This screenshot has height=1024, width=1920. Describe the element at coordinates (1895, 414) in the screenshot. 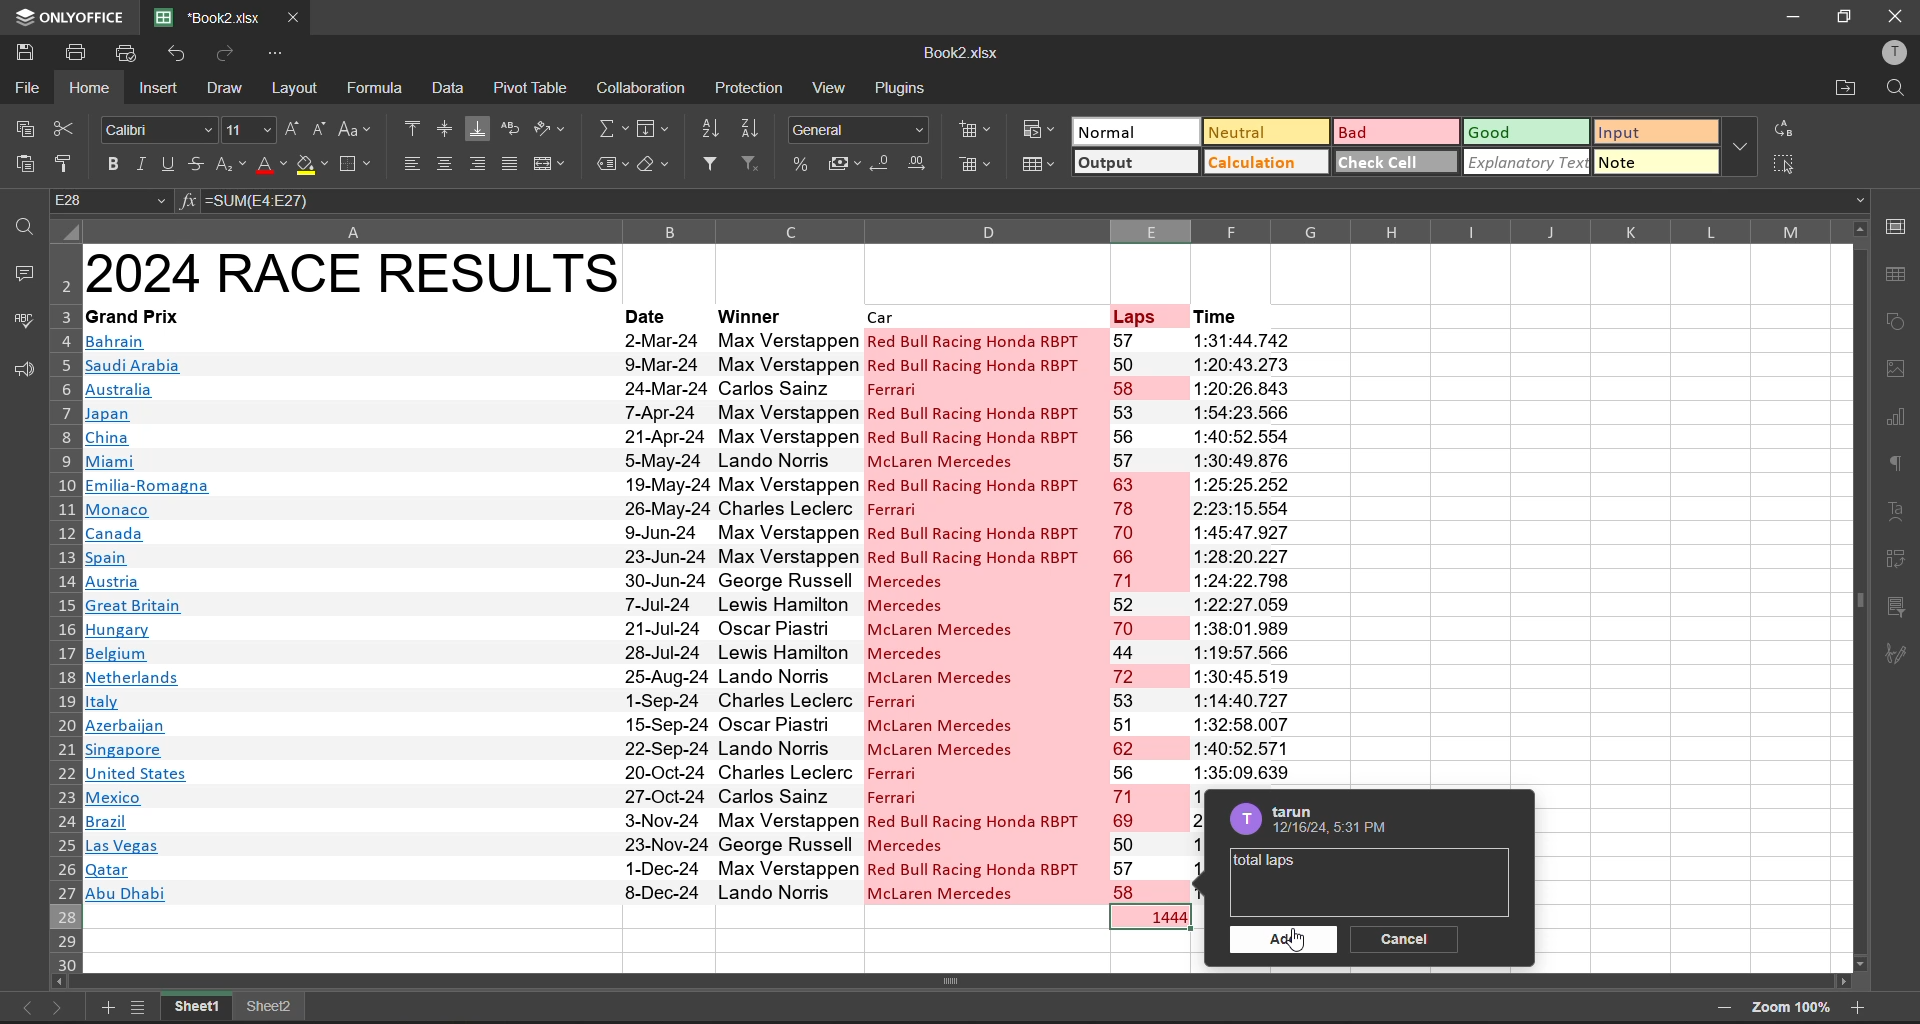

I see `charts` at that location.